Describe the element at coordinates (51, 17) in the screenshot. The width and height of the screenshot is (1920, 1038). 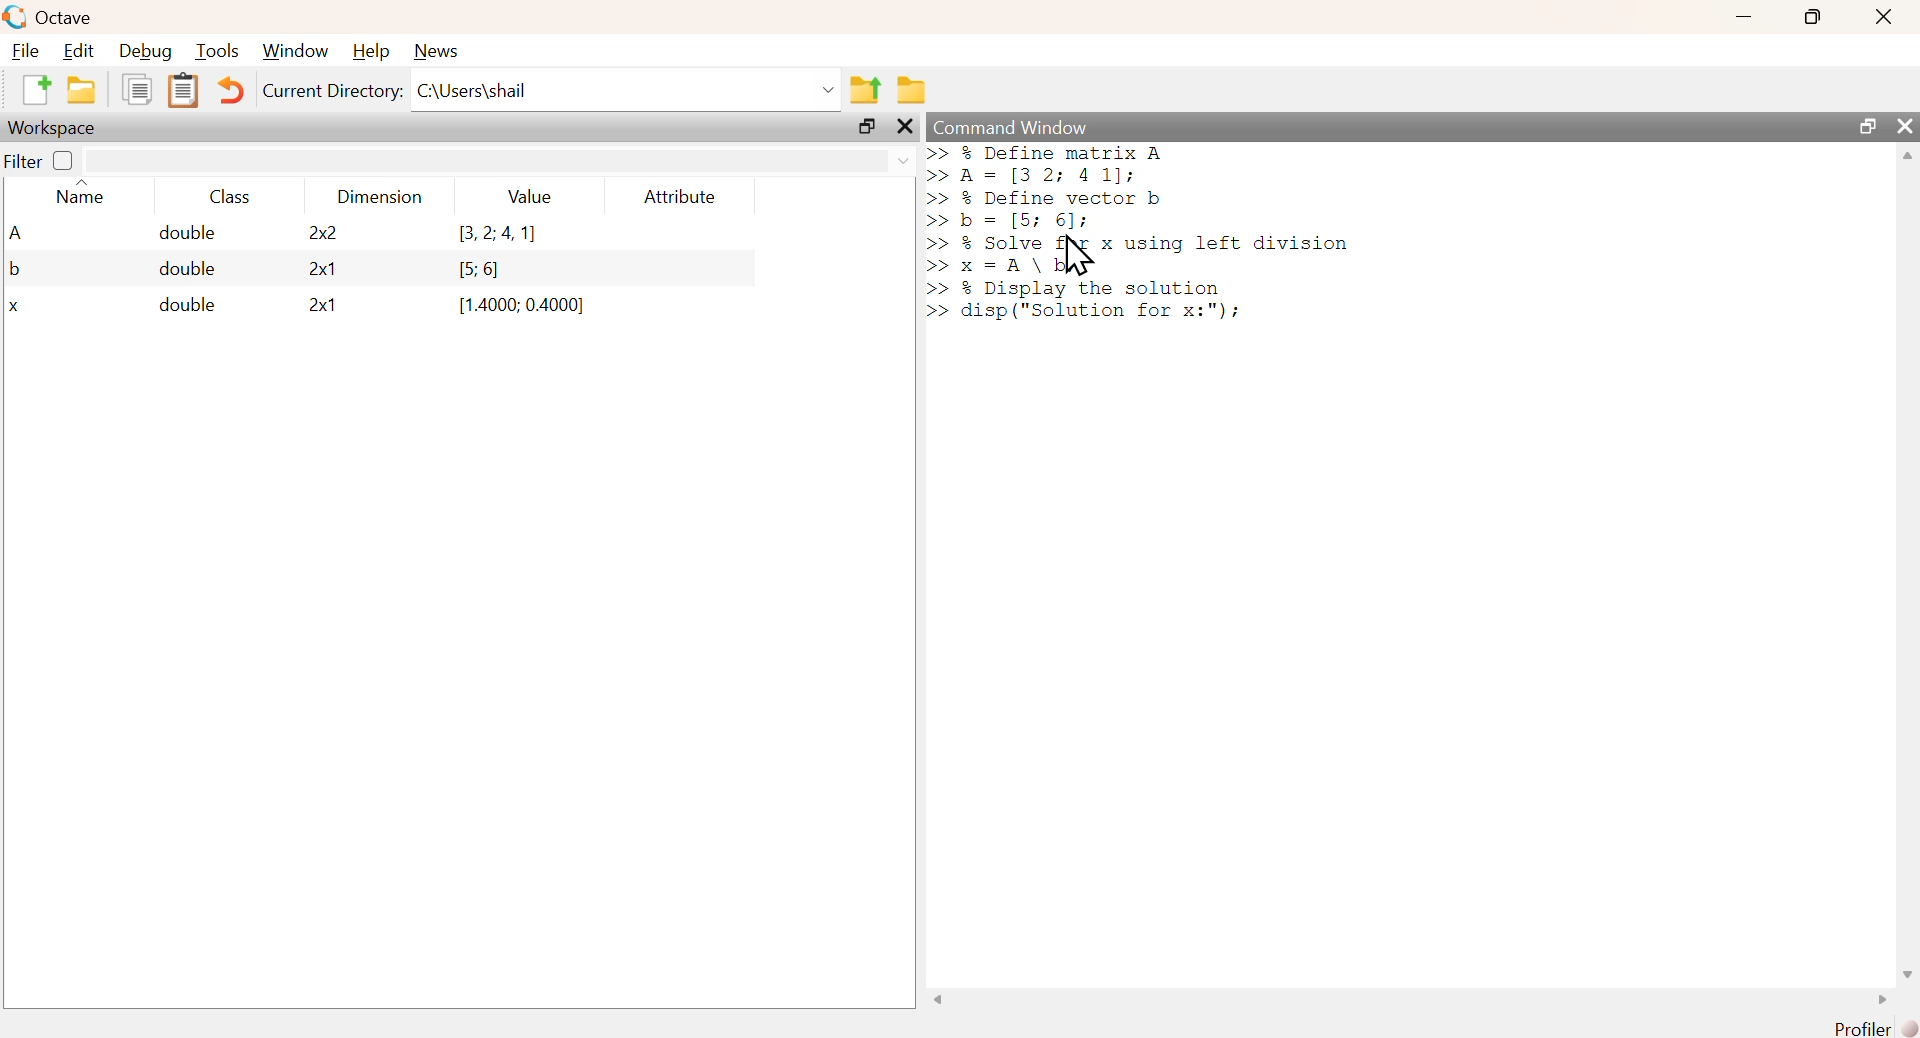
I see `octave` at that location.